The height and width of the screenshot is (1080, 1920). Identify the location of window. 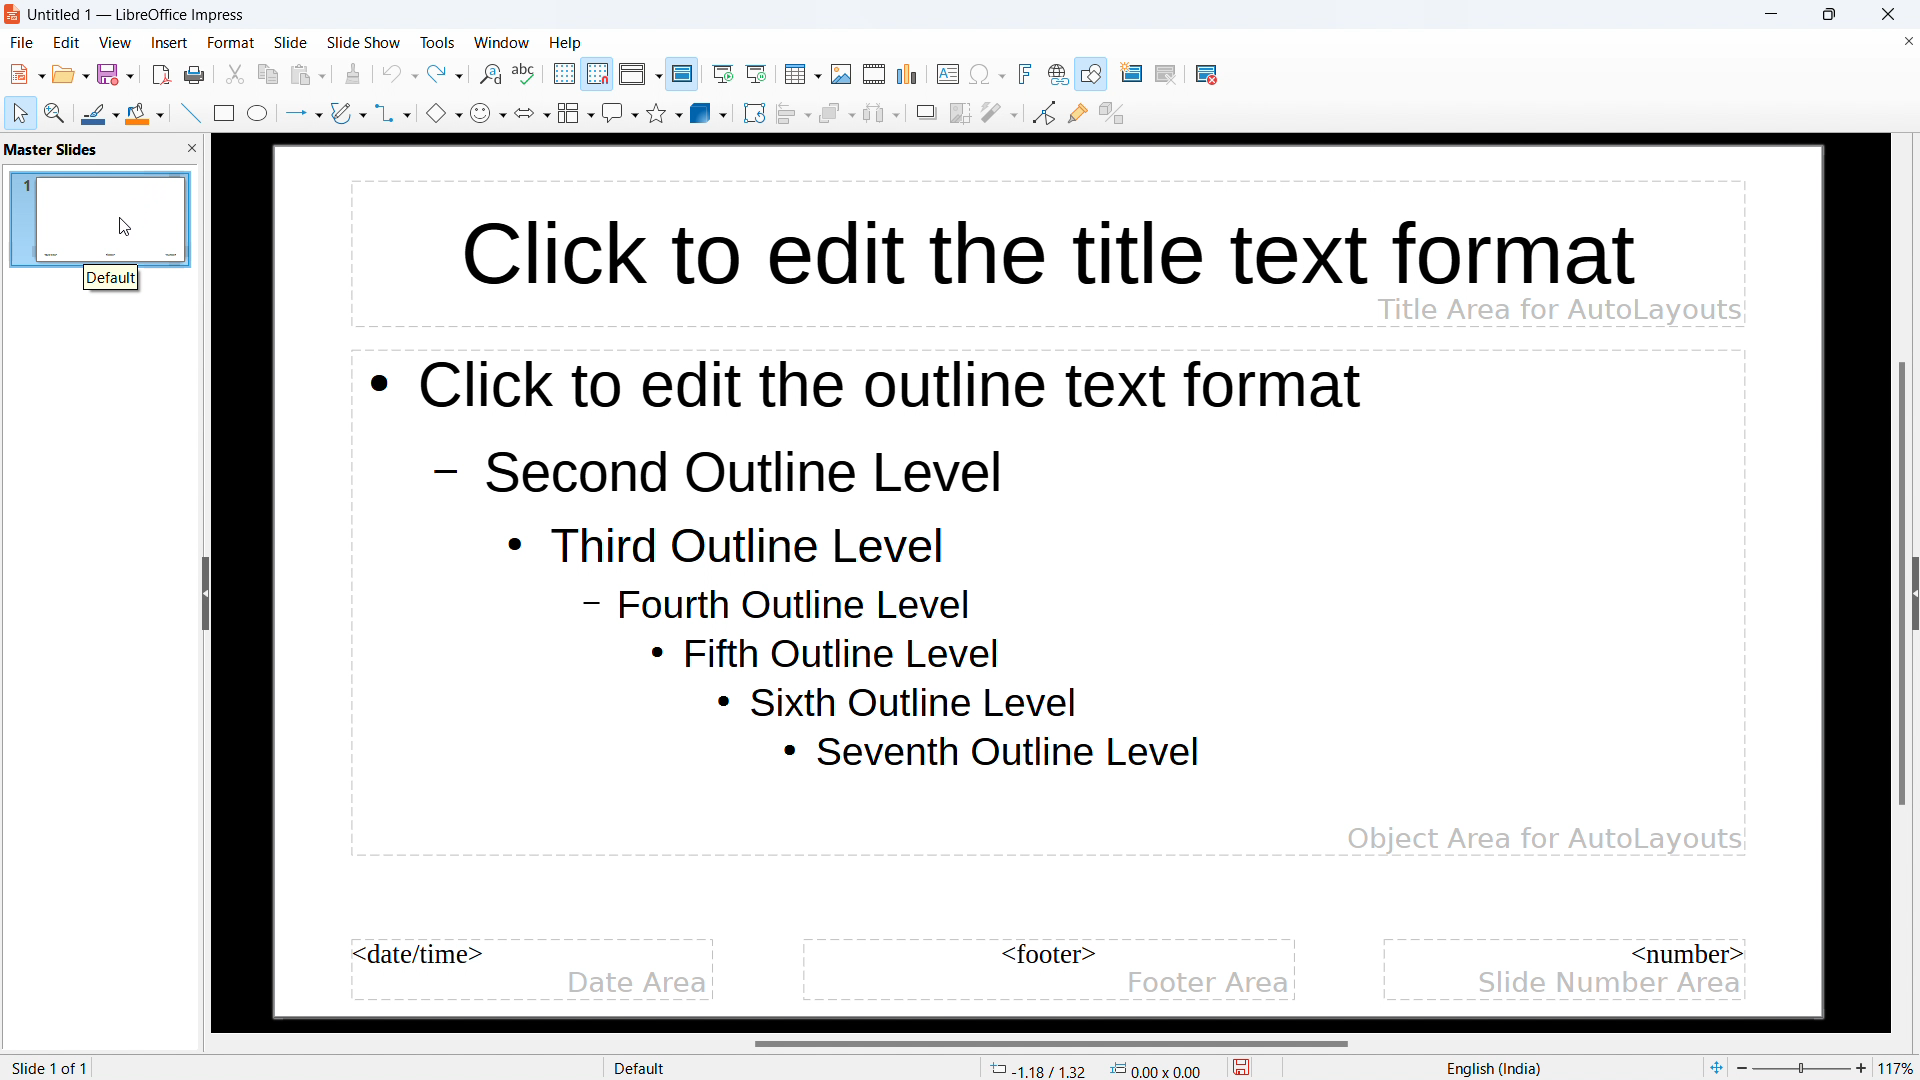
(502, 43).